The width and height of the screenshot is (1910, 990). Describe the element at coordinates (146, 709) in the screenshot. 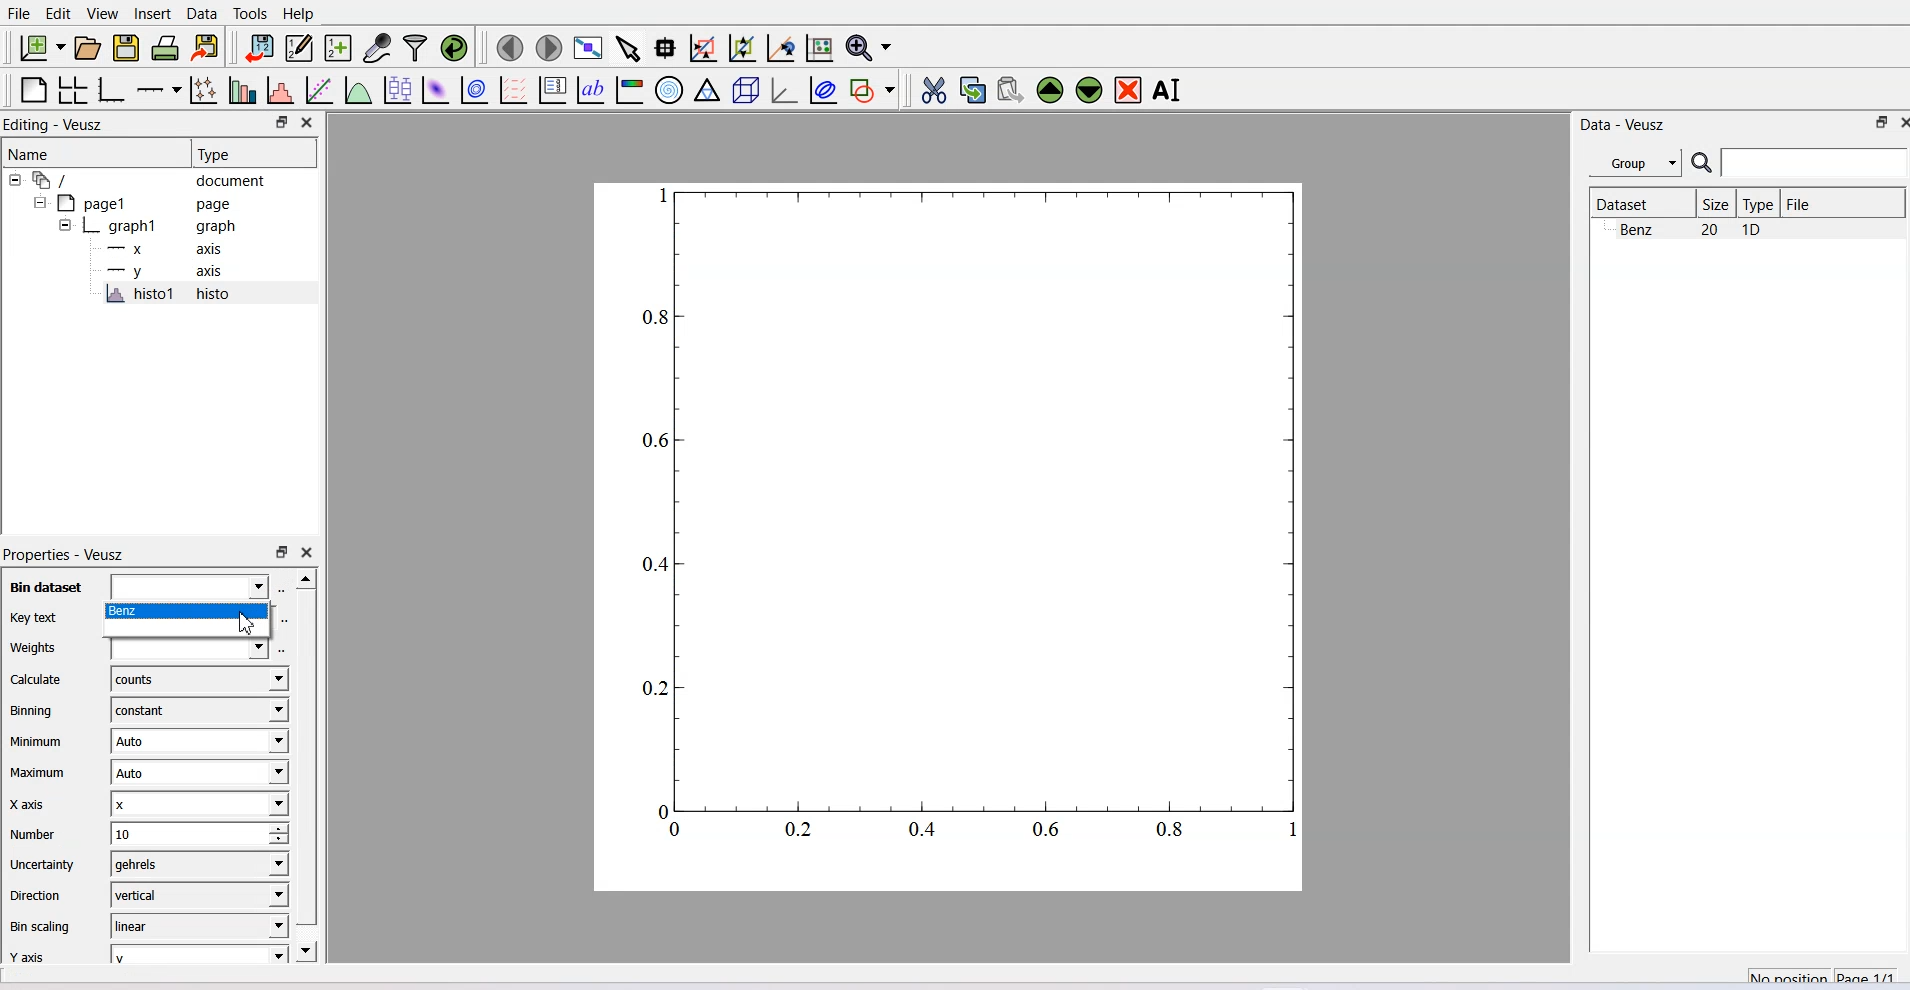

I see `Binning - constant` at that location.